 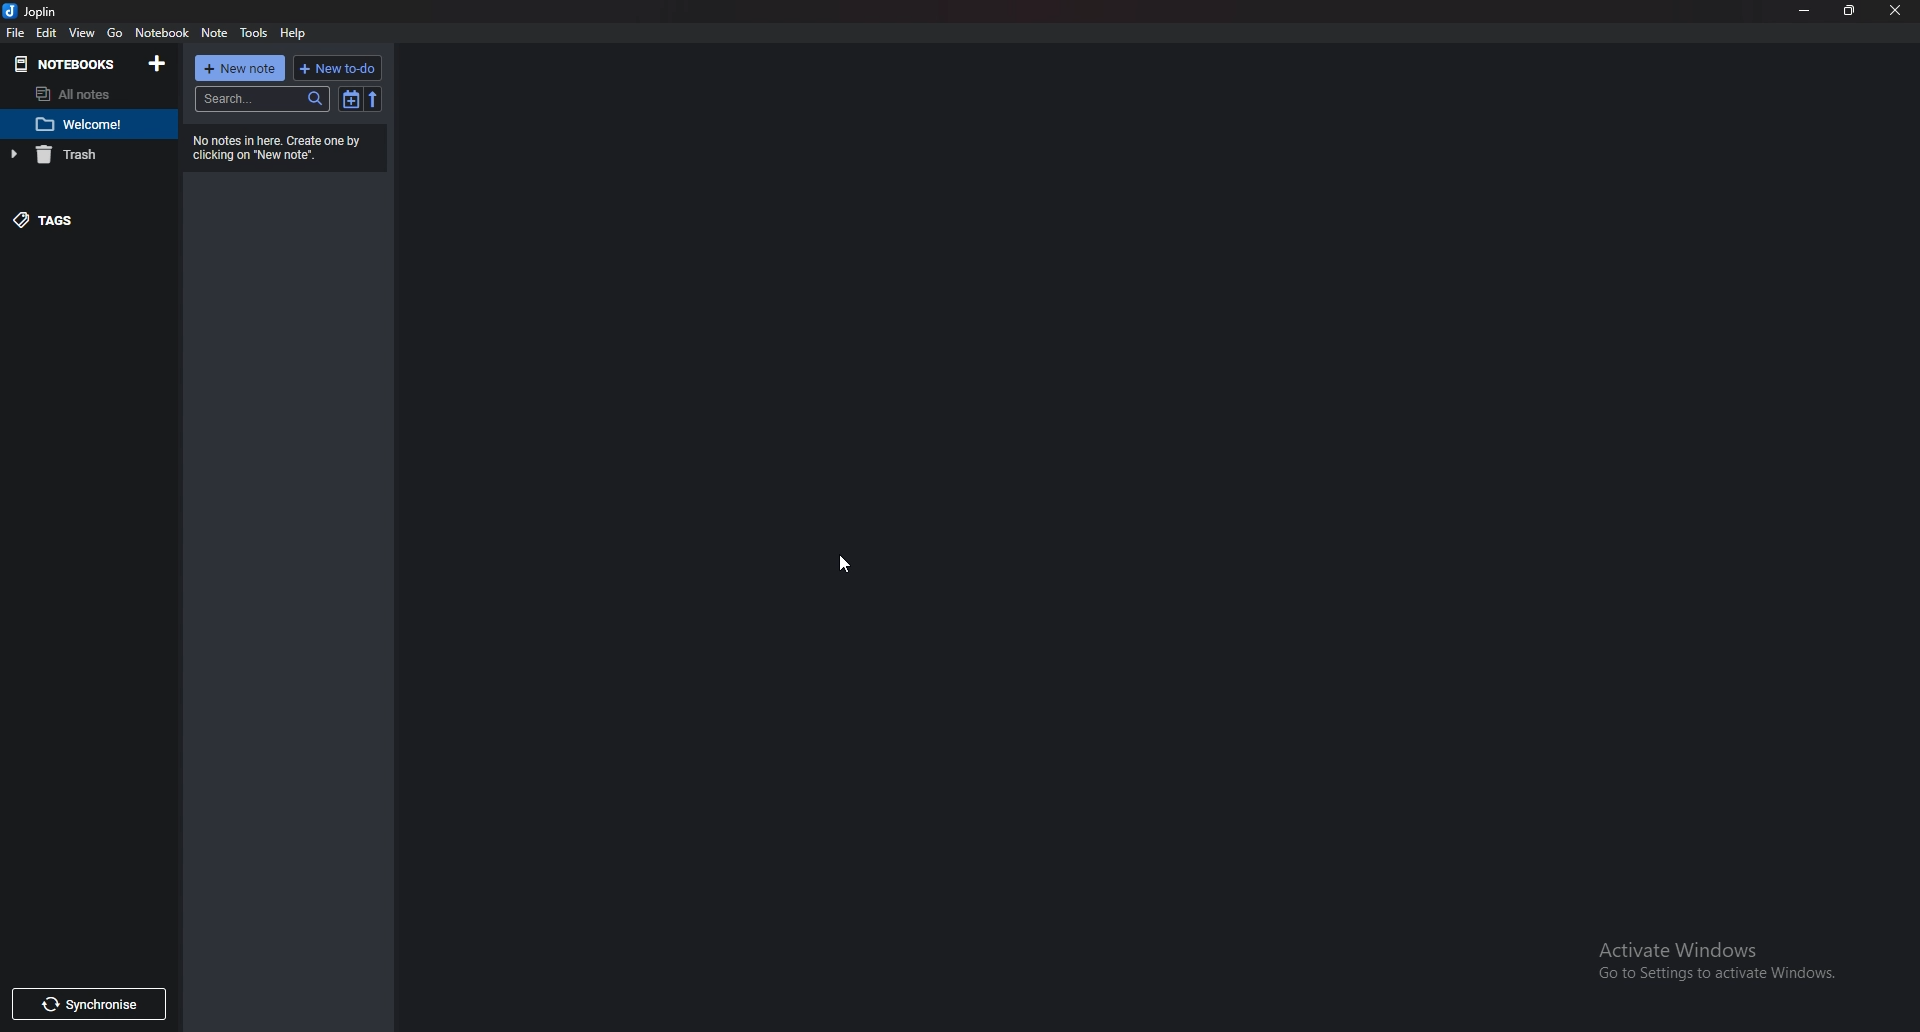 I want to click on go, so click(x=114, y=33).